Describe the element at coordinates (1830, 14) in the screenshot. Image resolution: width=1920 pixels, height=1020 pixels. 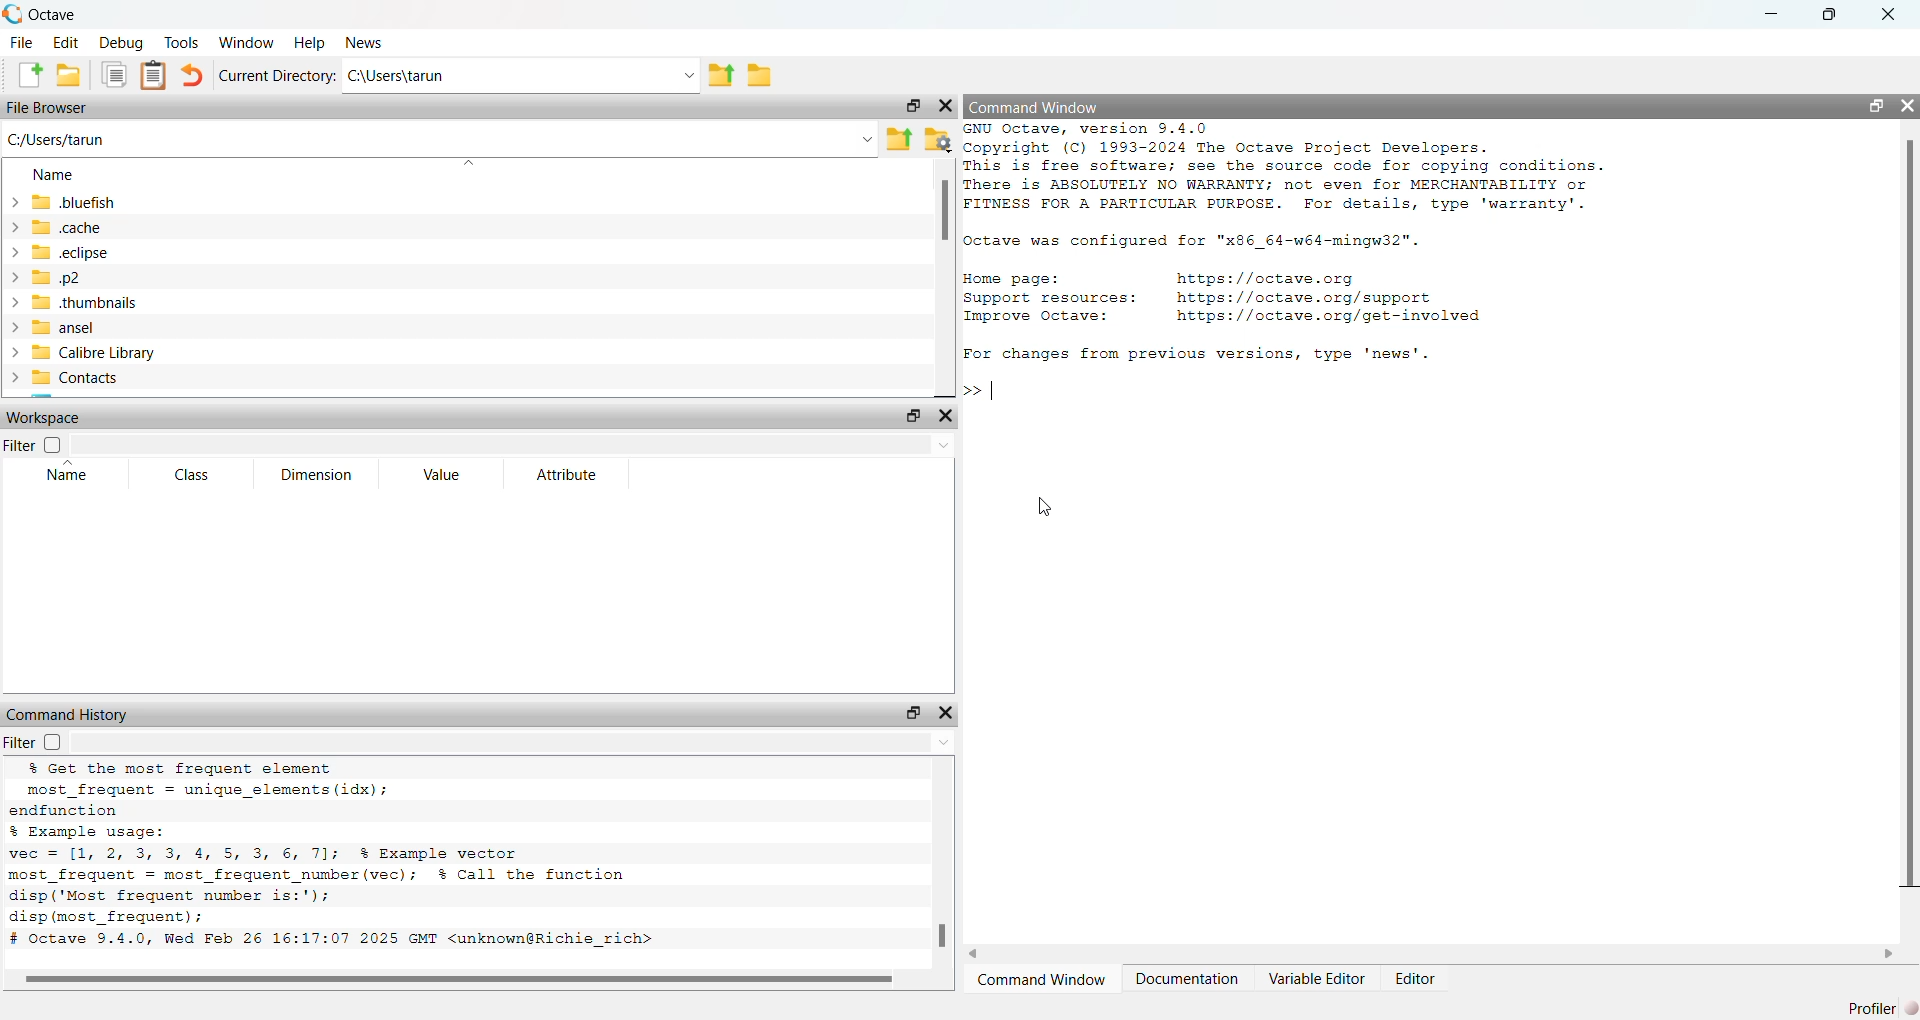
I see `restore` at that location.